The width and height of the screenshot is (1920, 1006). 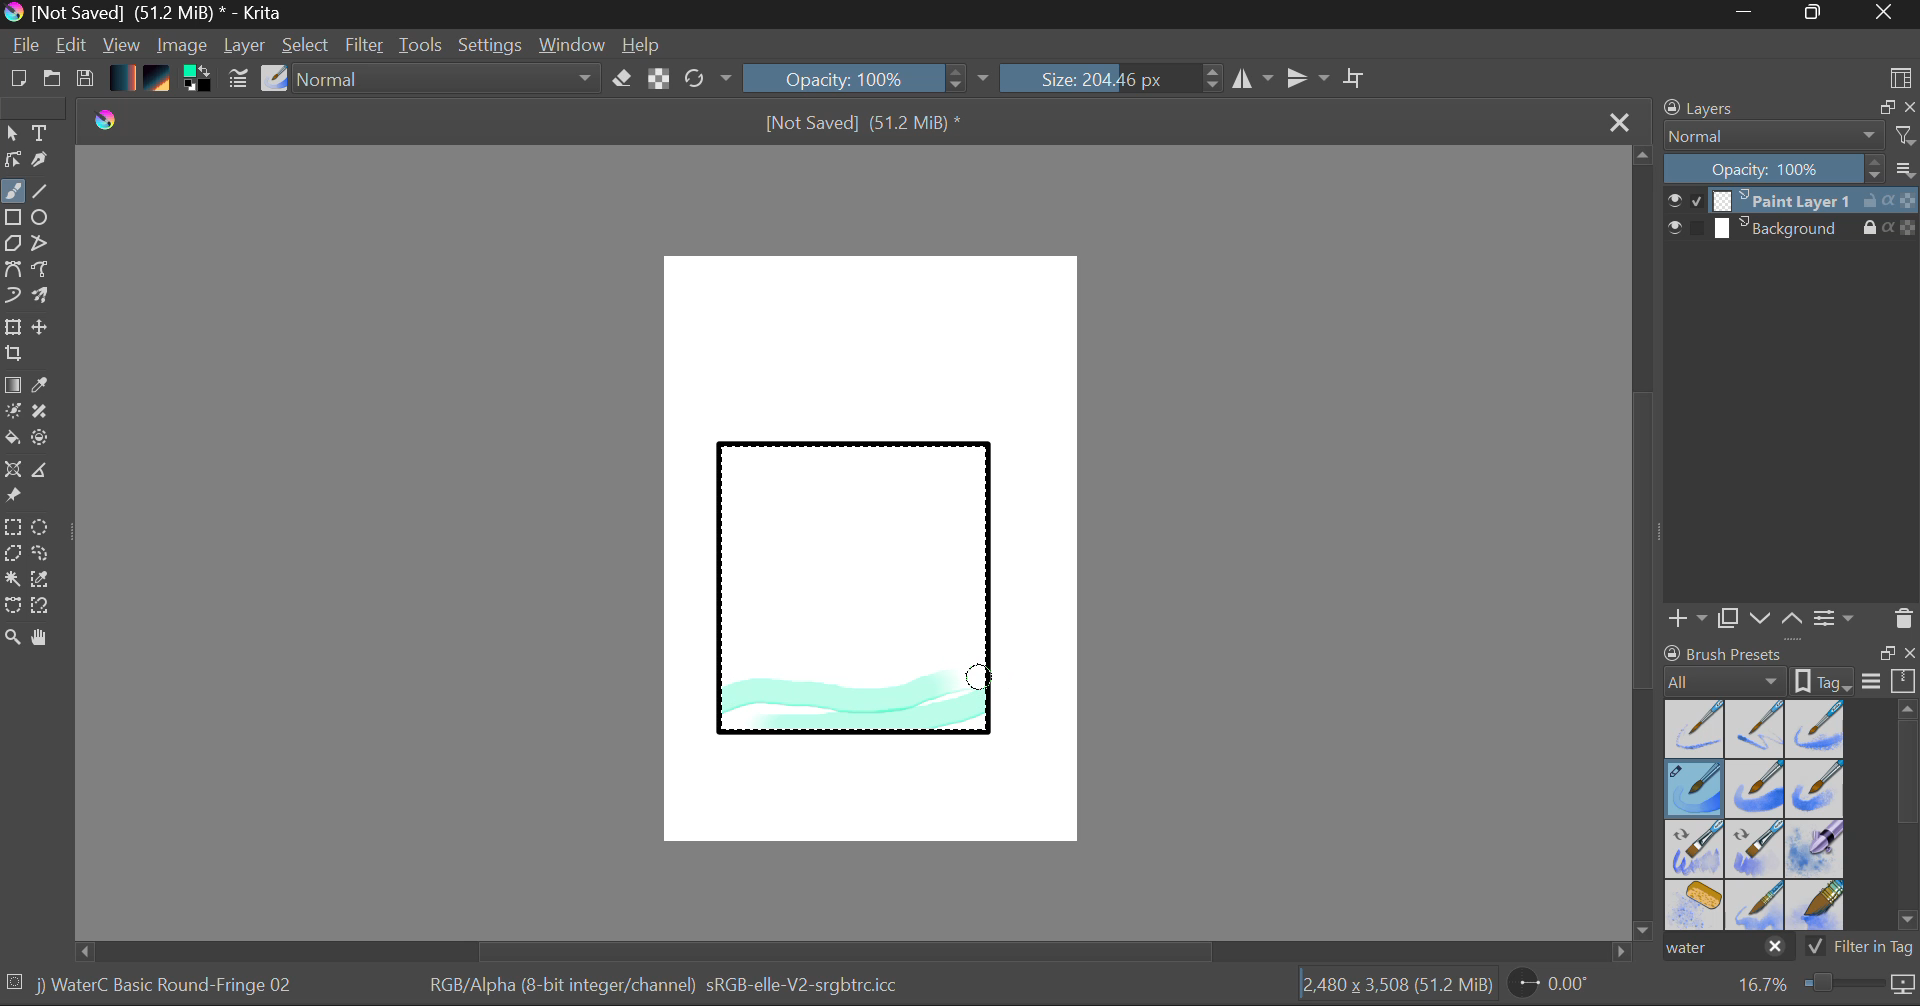 What do you see at coordinates (39, 271) in the screenshot?
I see `Freehand Path Tool` at bounding box center [39, 271].